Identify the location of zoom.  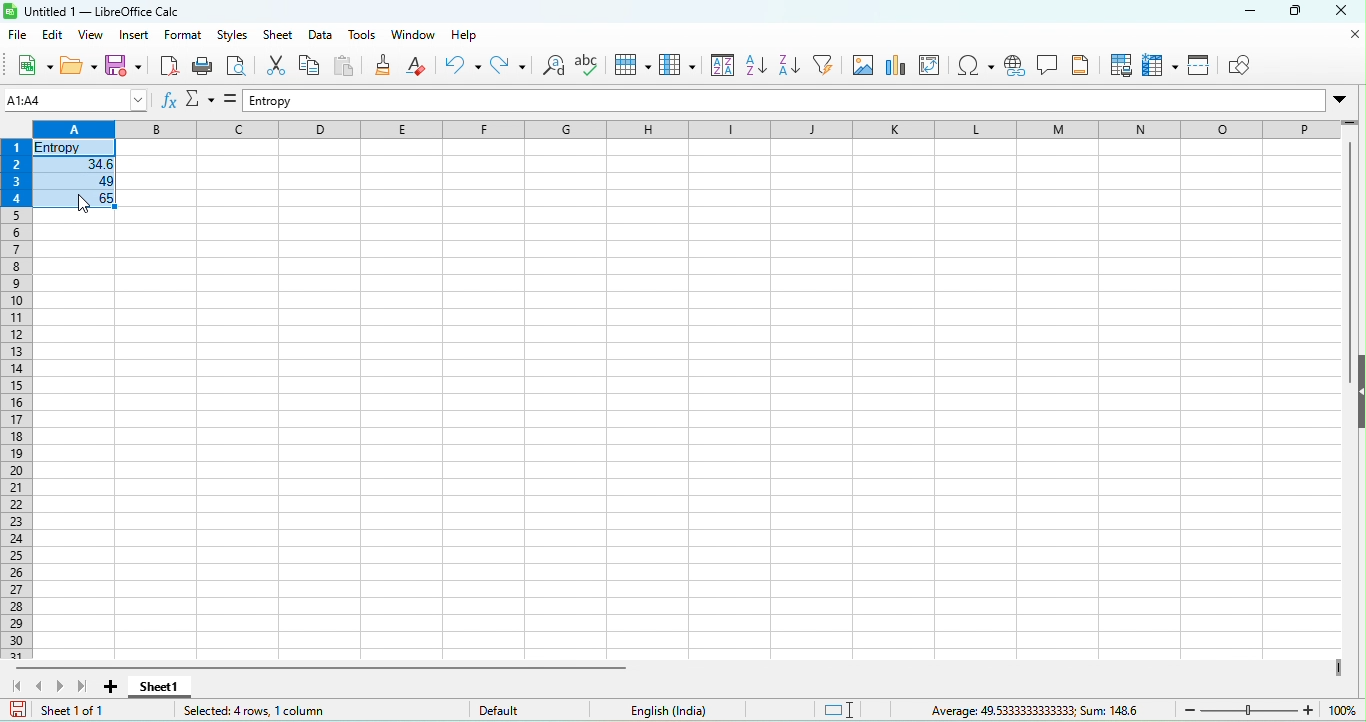
(1346, 710).